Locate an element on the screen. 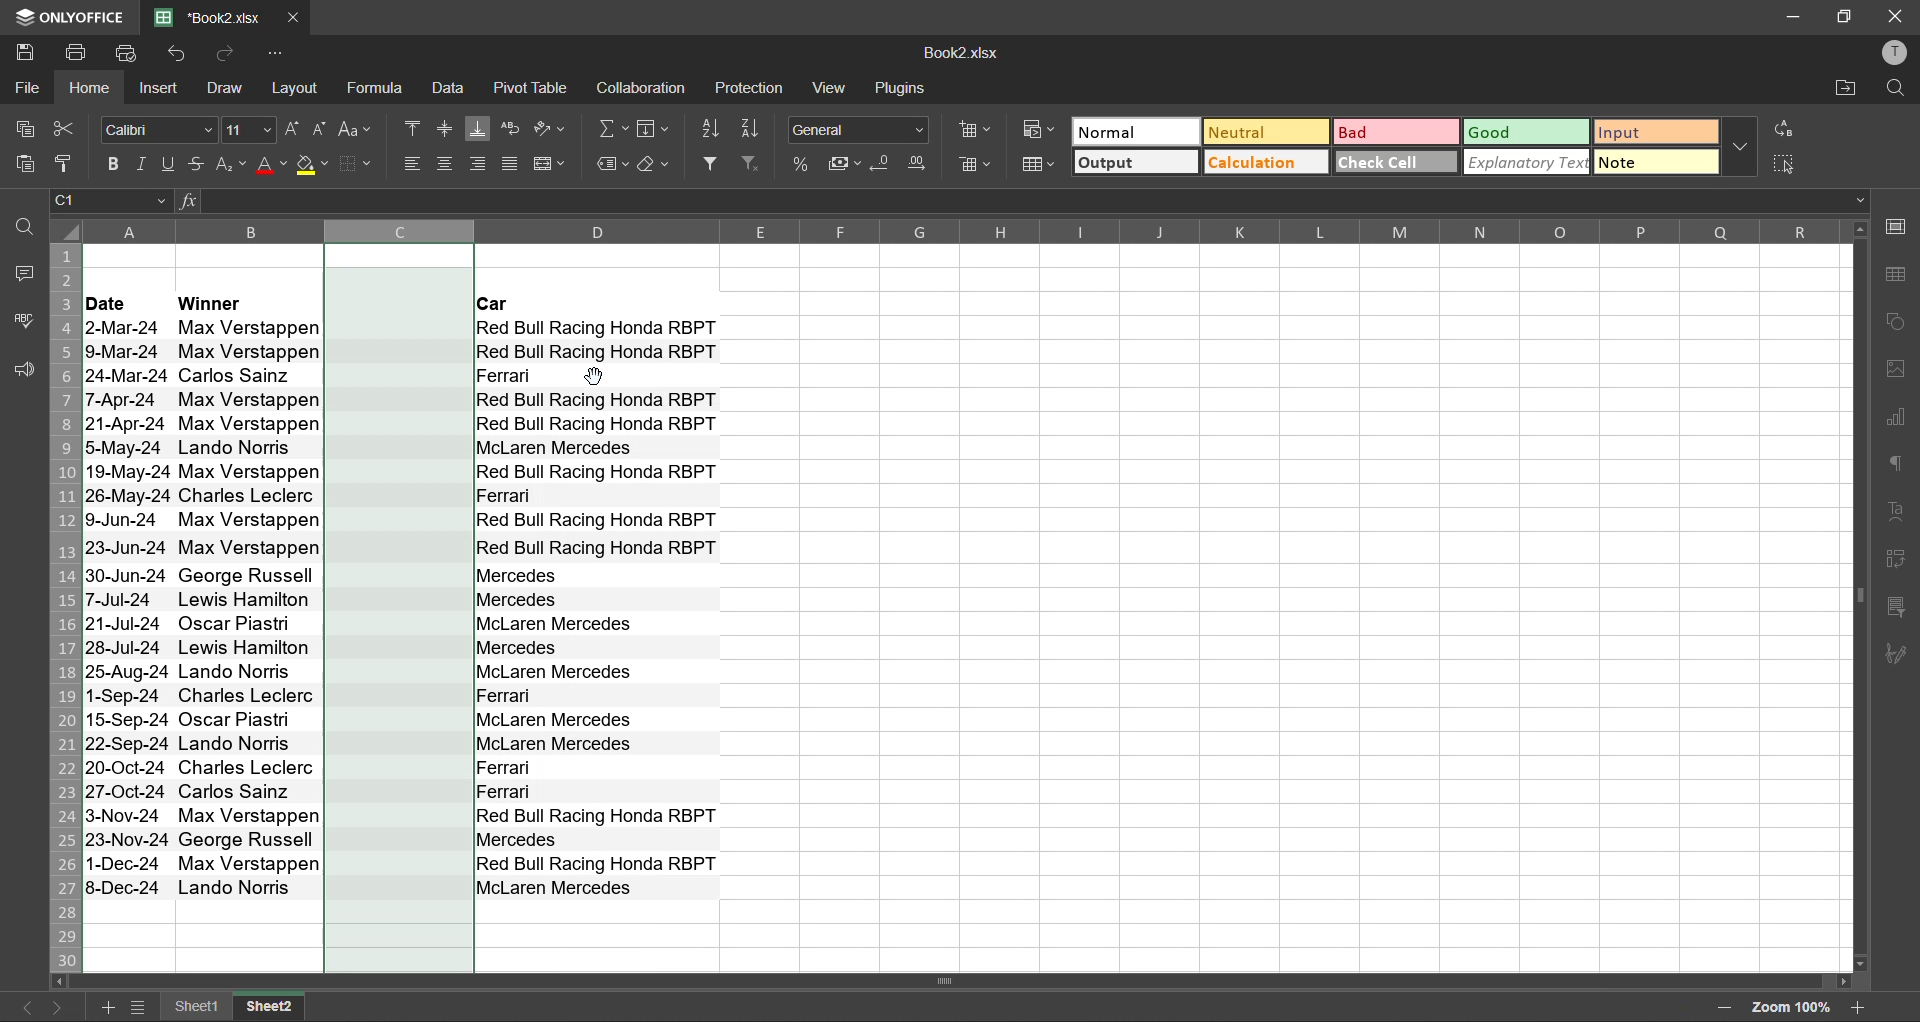 Image resolution: width=1920 pixels, height=1022 pixels. new column inserted is located at coordinates (399, 607).